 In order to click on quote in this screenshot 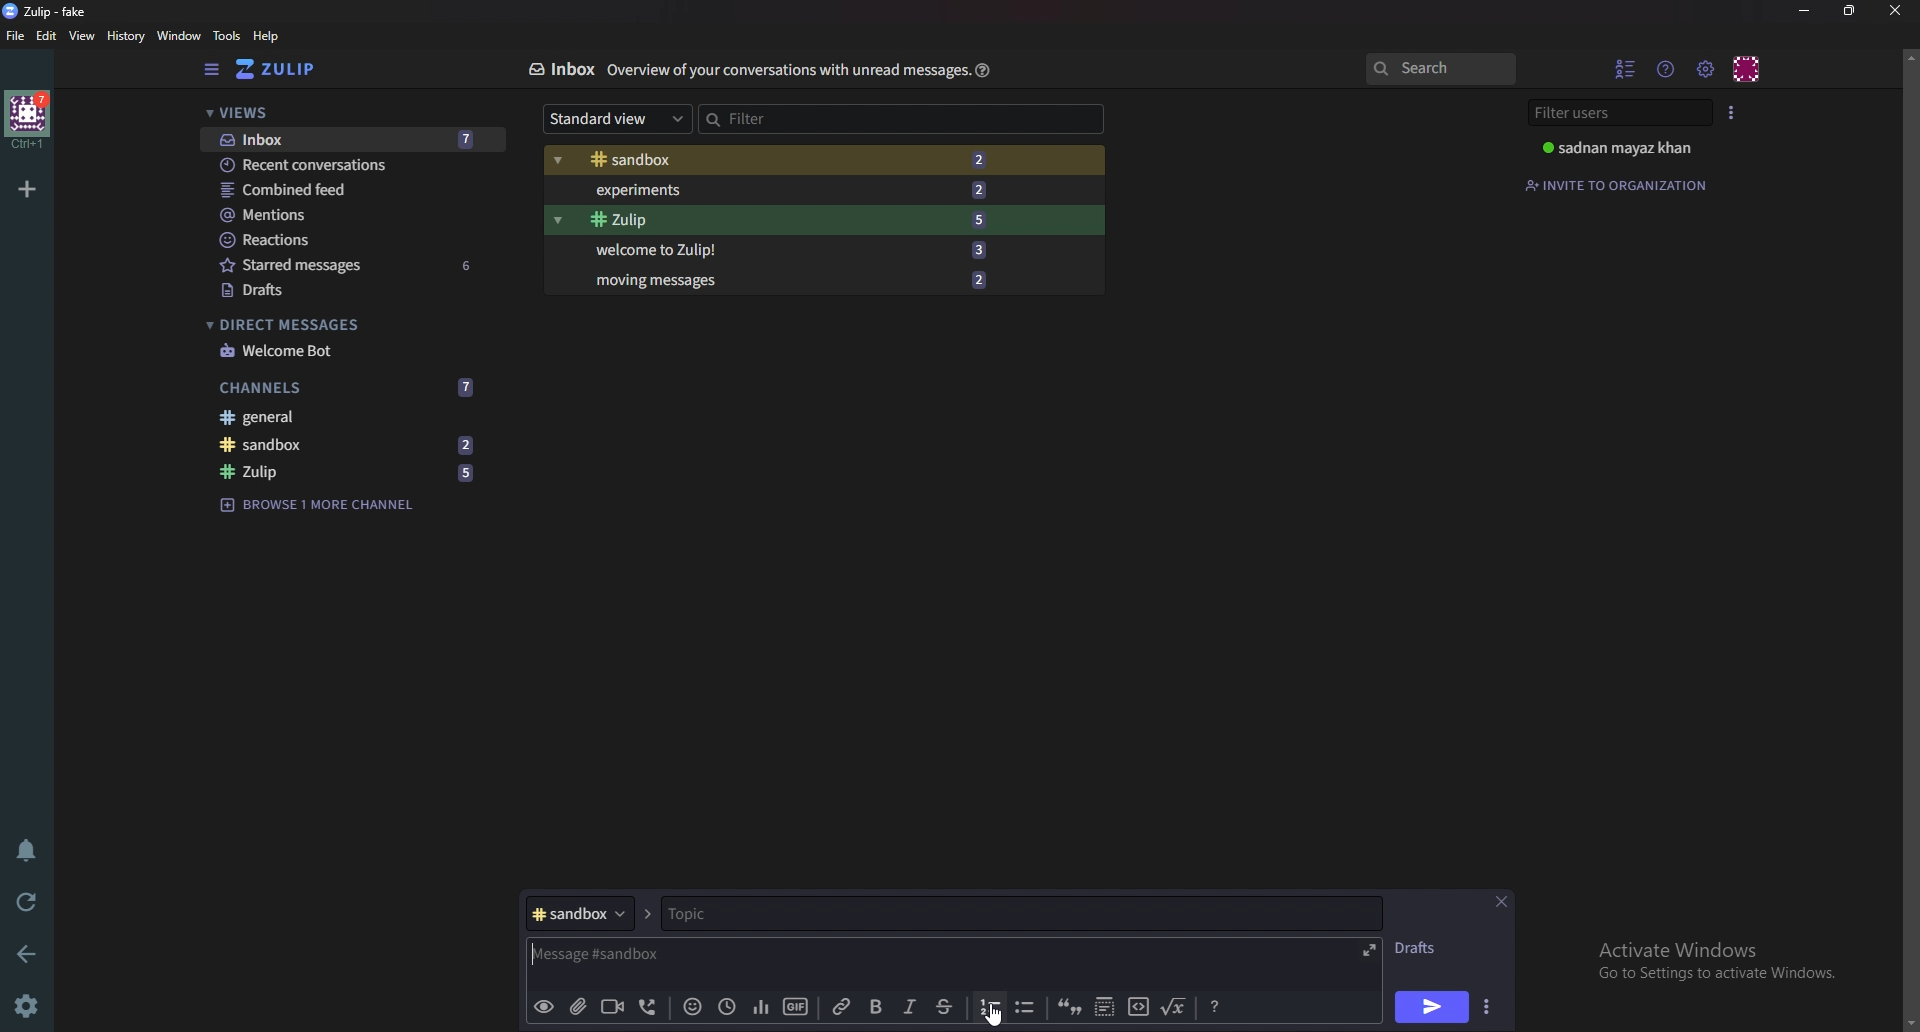, I will do `click(1071, 1009)`.